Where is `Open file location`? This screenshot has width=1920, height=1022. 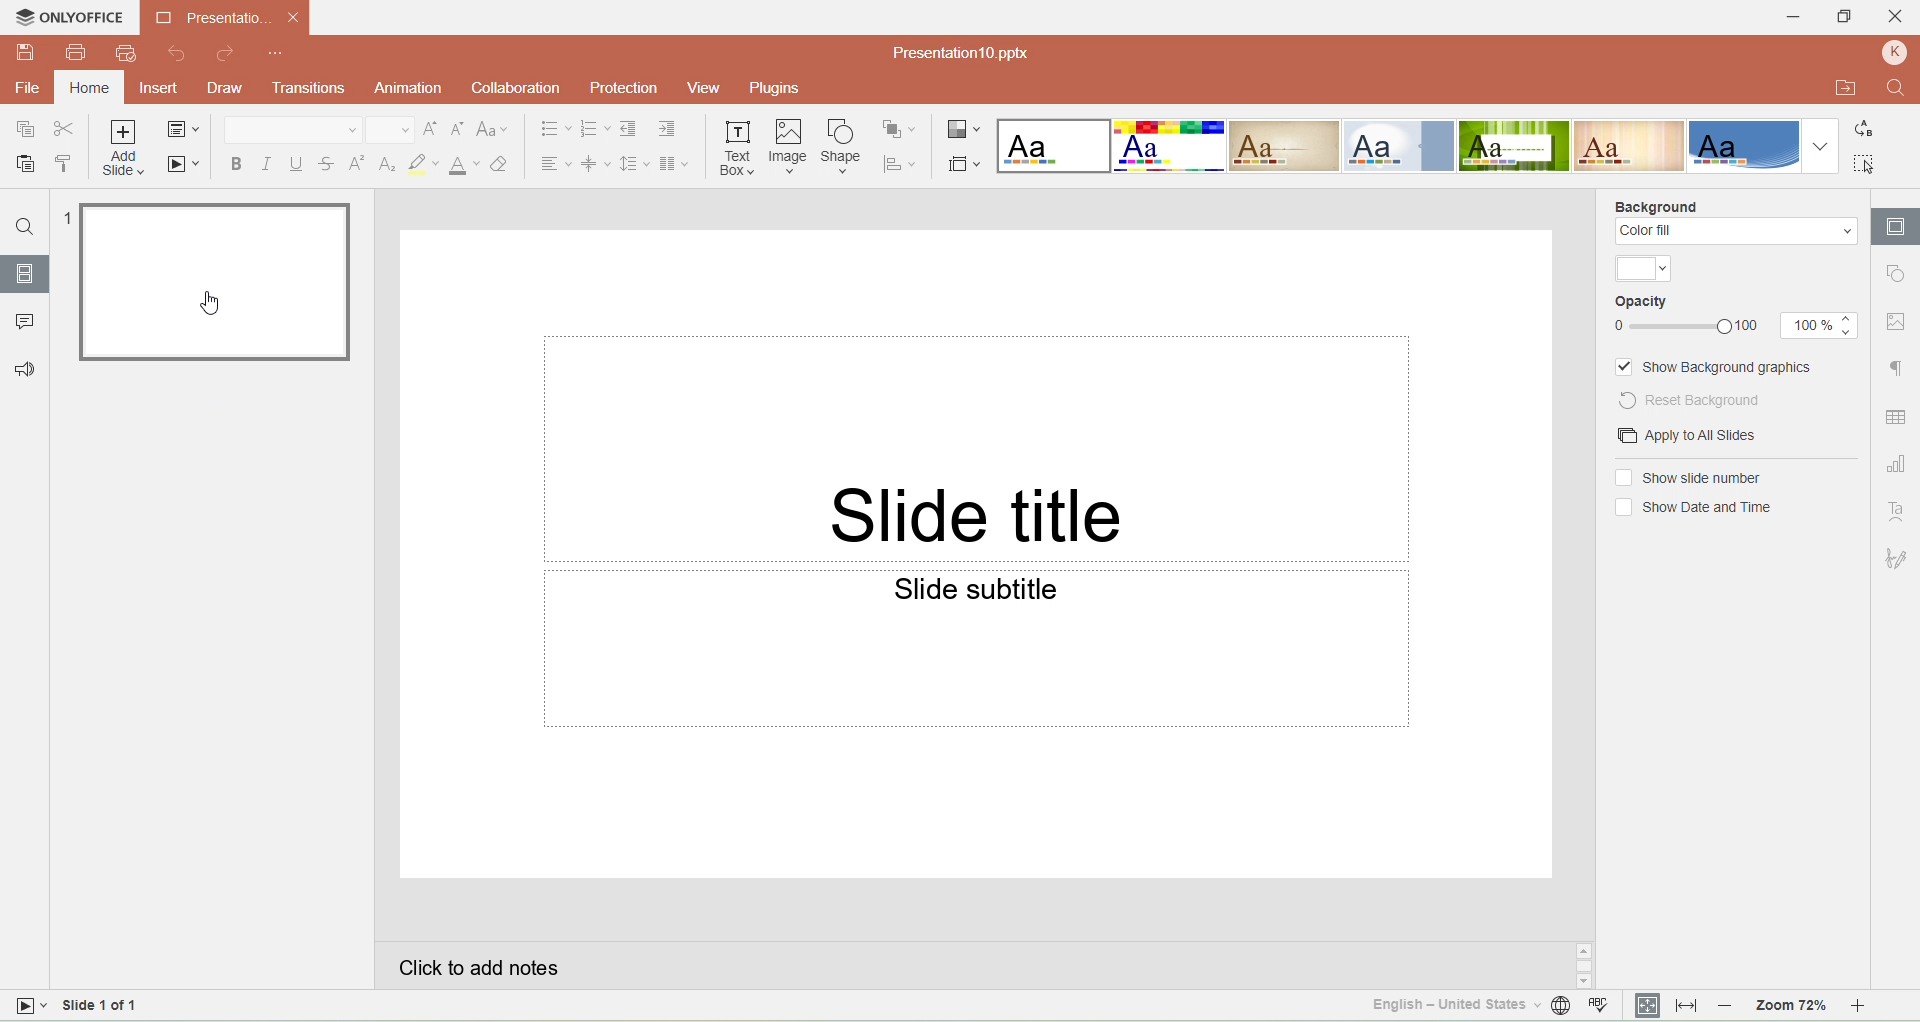 Open file location is located at coordinates (1839, 87).